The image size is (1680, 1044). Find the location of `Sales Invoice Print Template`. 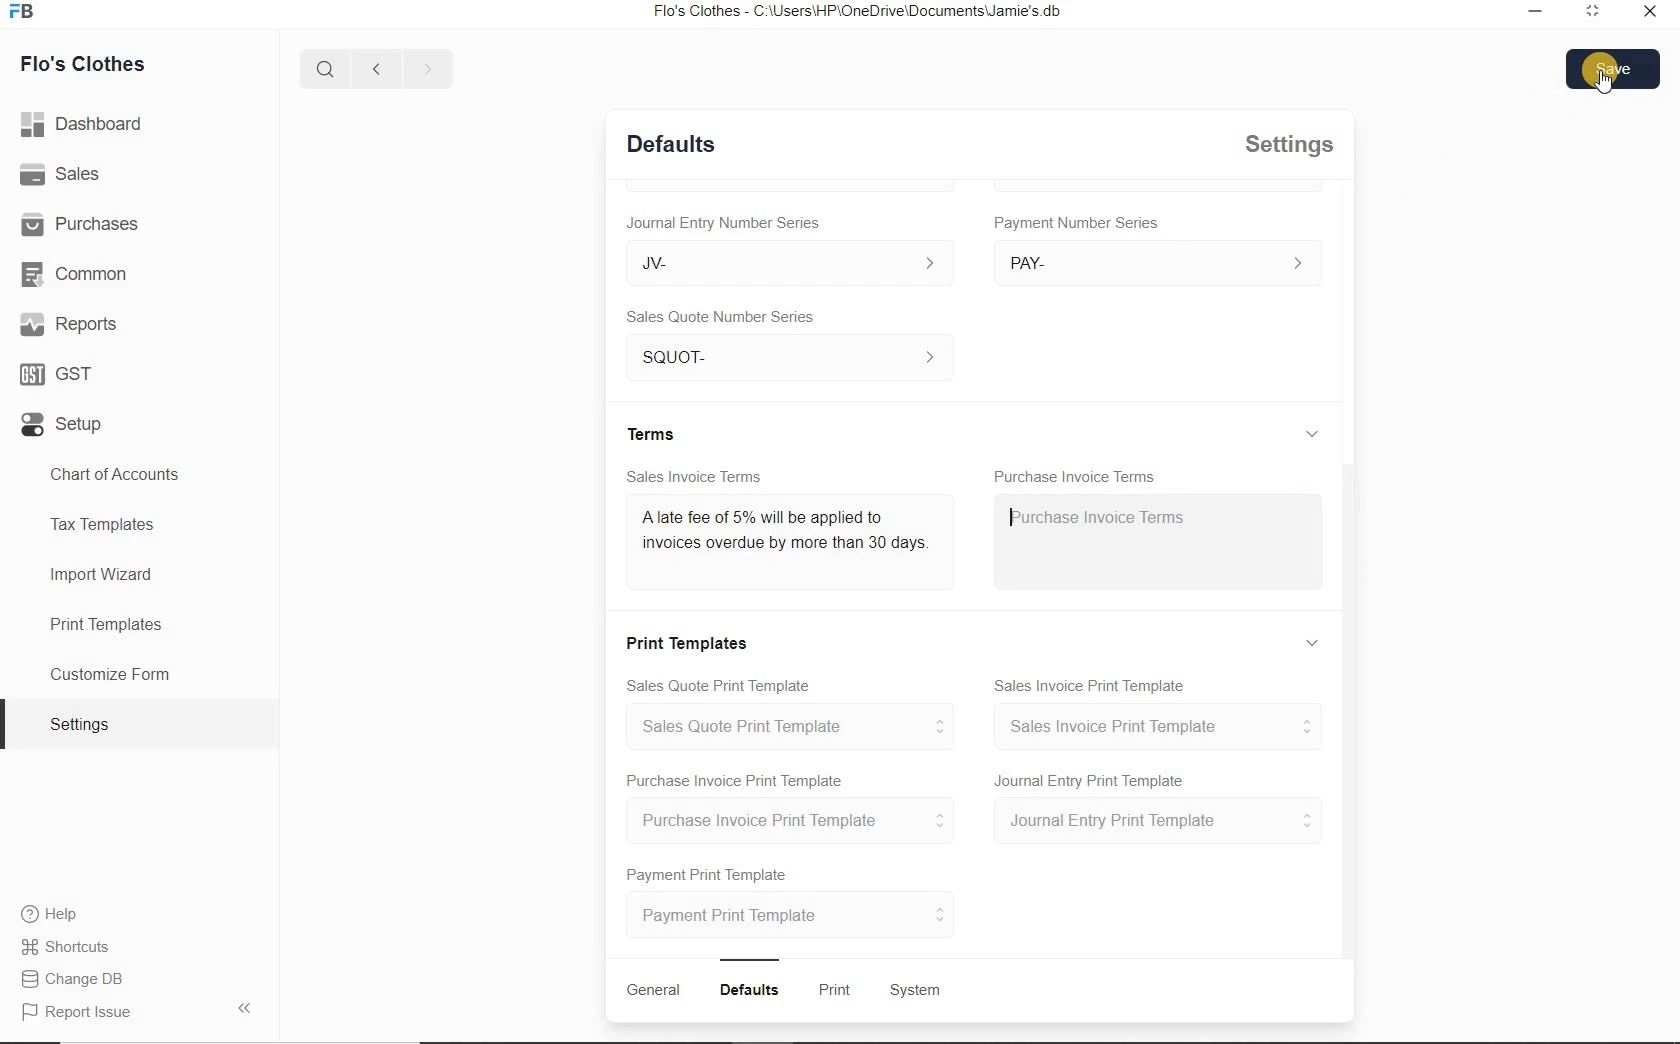

Sales Invoice Print Template is located at coordinates (1159, 726).